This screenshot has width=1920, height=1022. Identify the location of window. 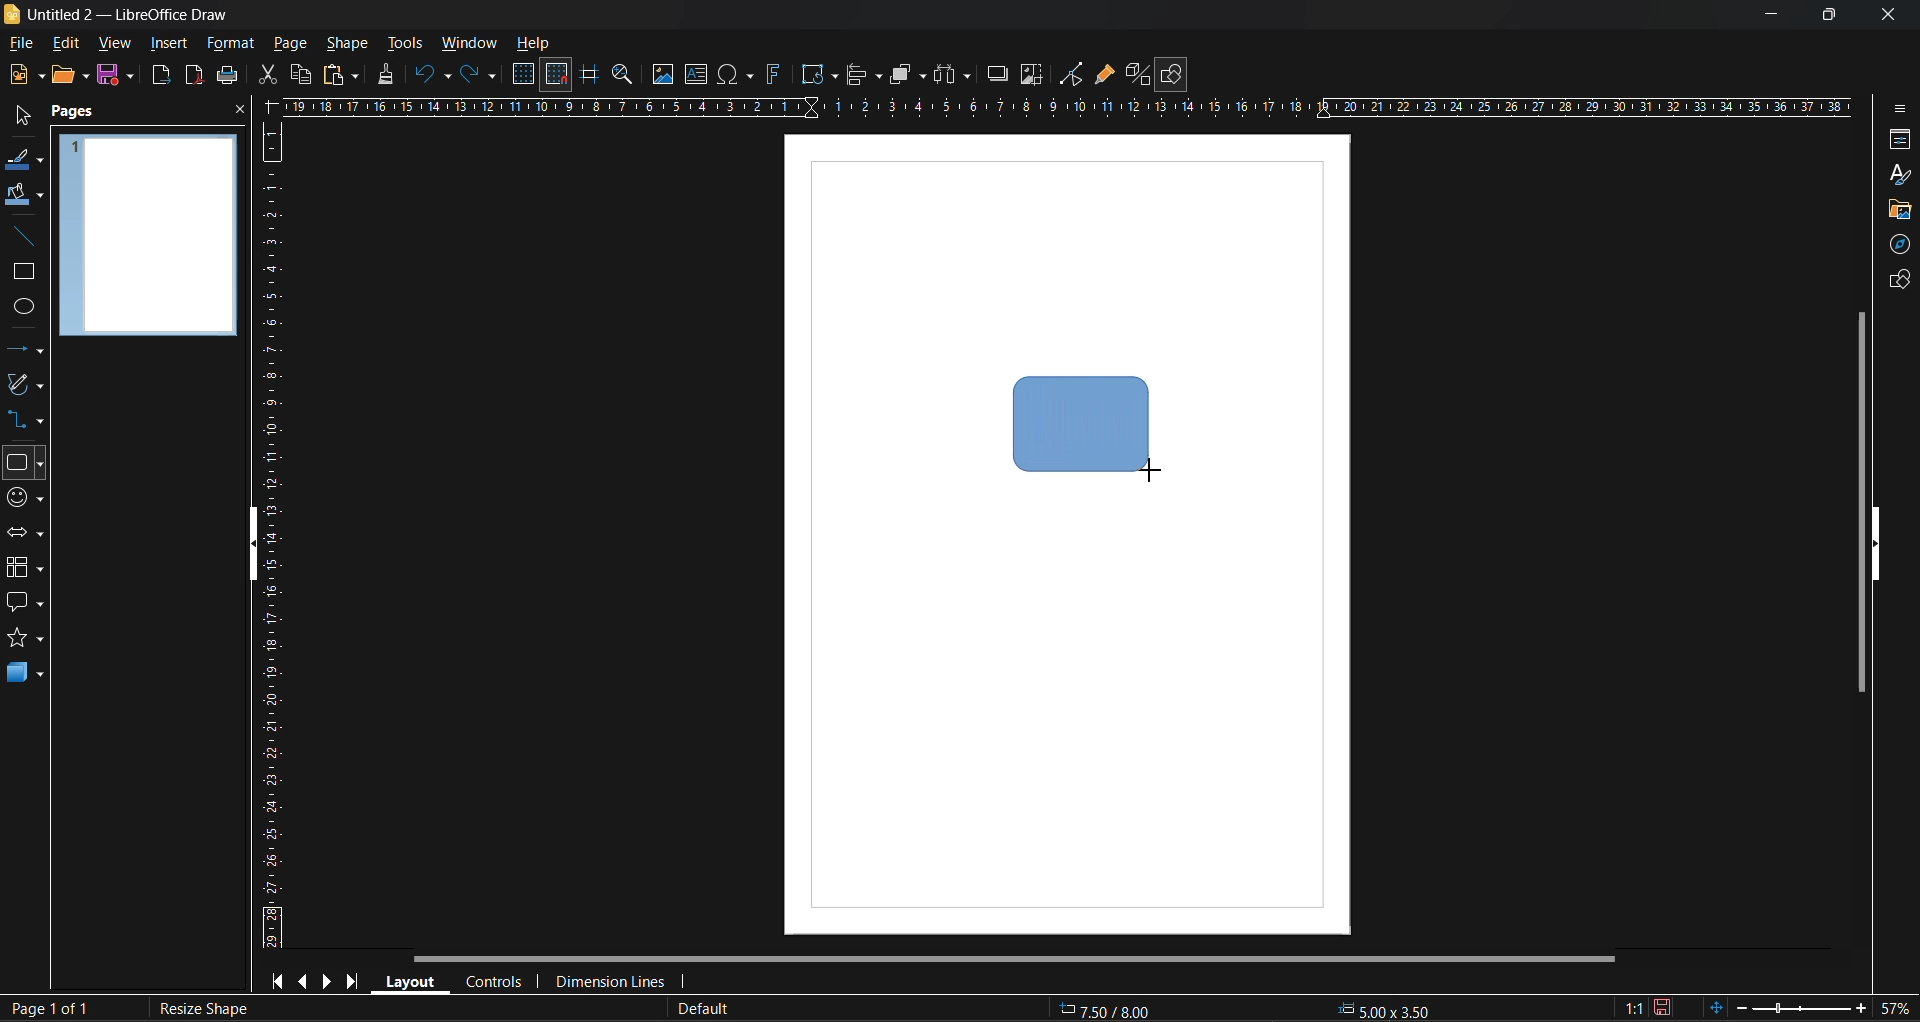
(467, 45).